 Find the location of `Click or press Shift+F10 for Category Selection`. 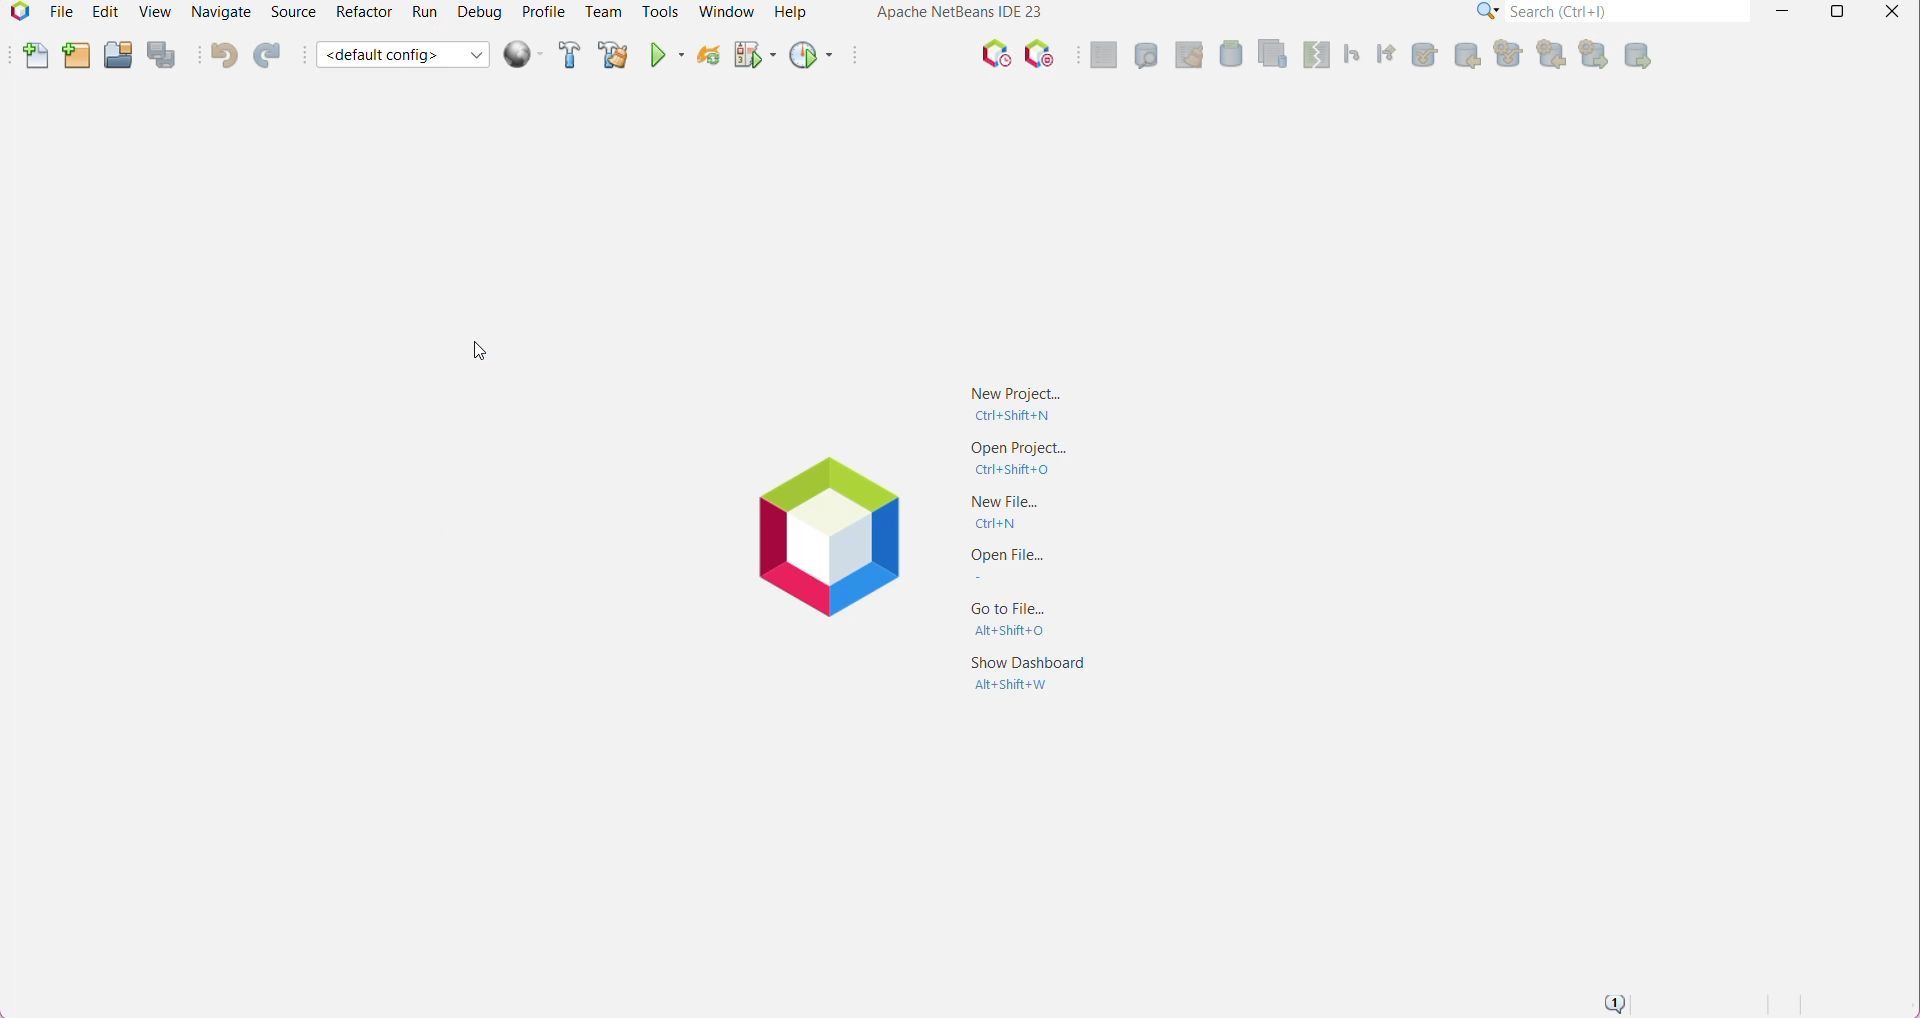

Click or press Shift+F10 for Category Selection is located at coordinates (1488, 11).